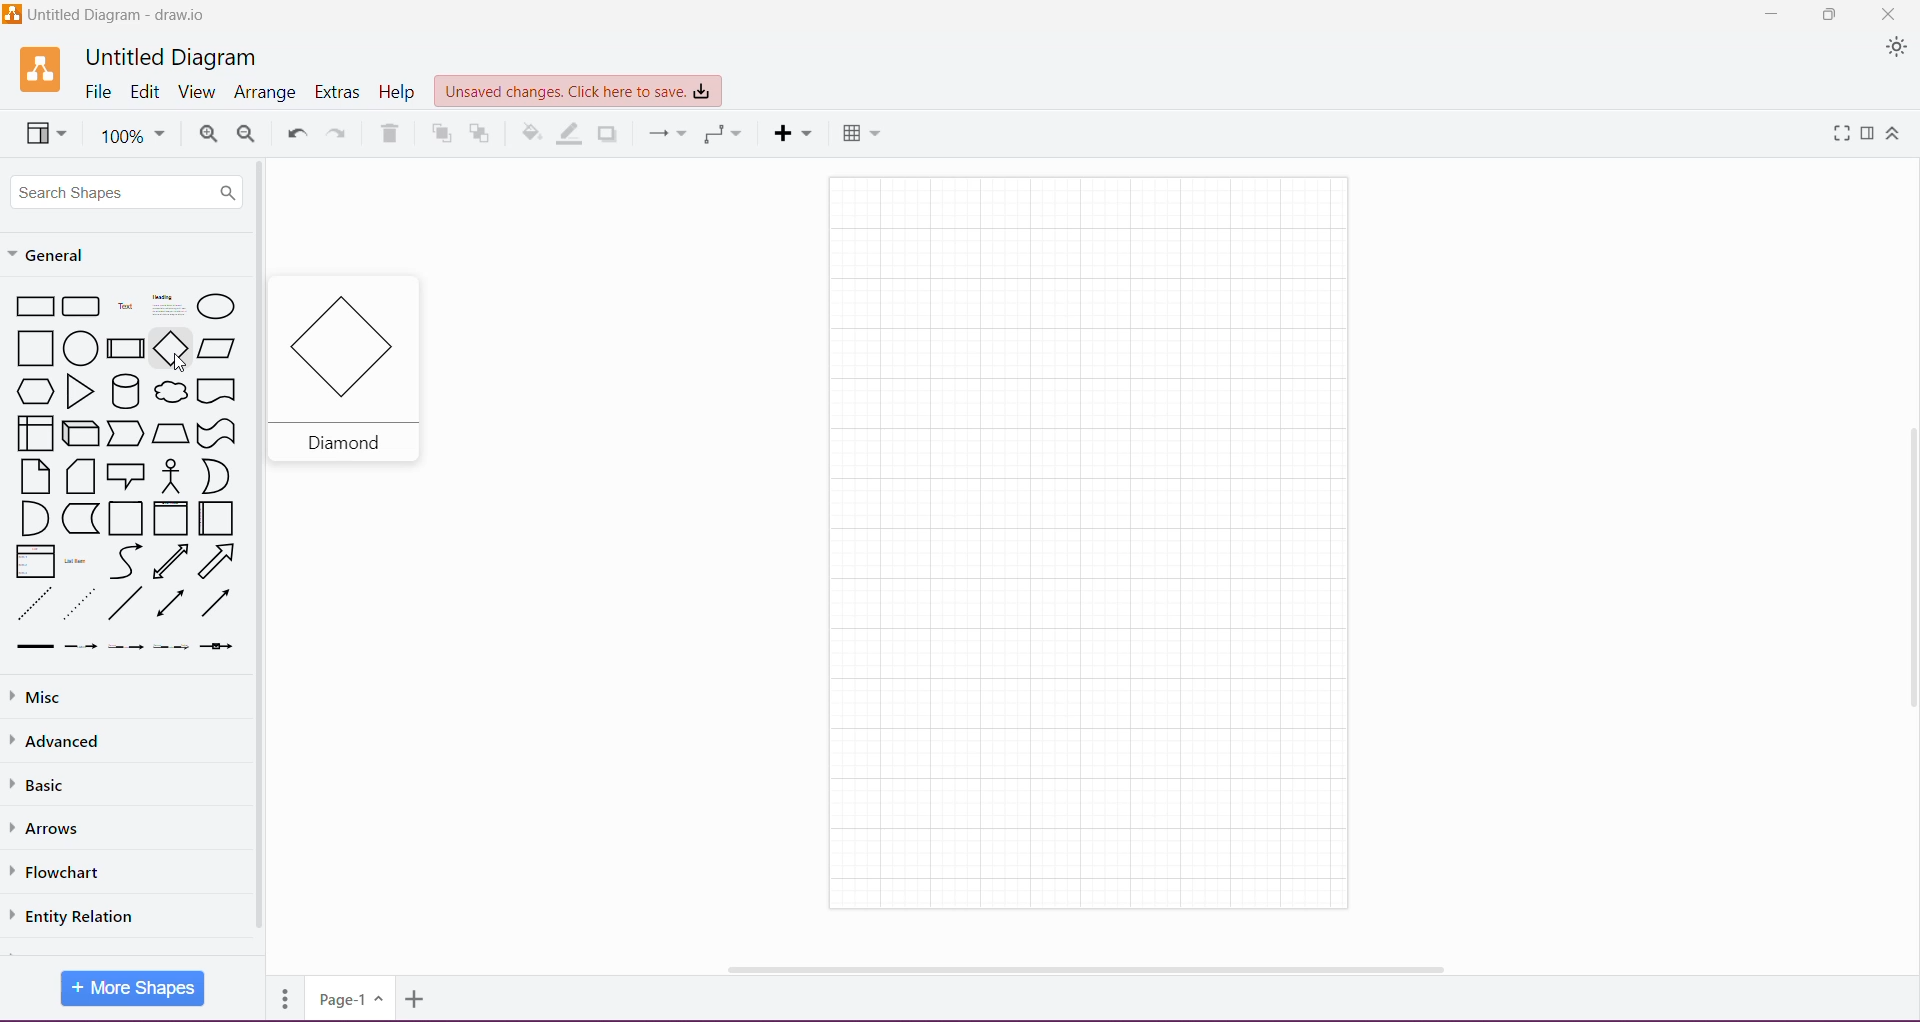 The image size is (1920, 1022). I want to click on Fill Color, so click(531, 131).